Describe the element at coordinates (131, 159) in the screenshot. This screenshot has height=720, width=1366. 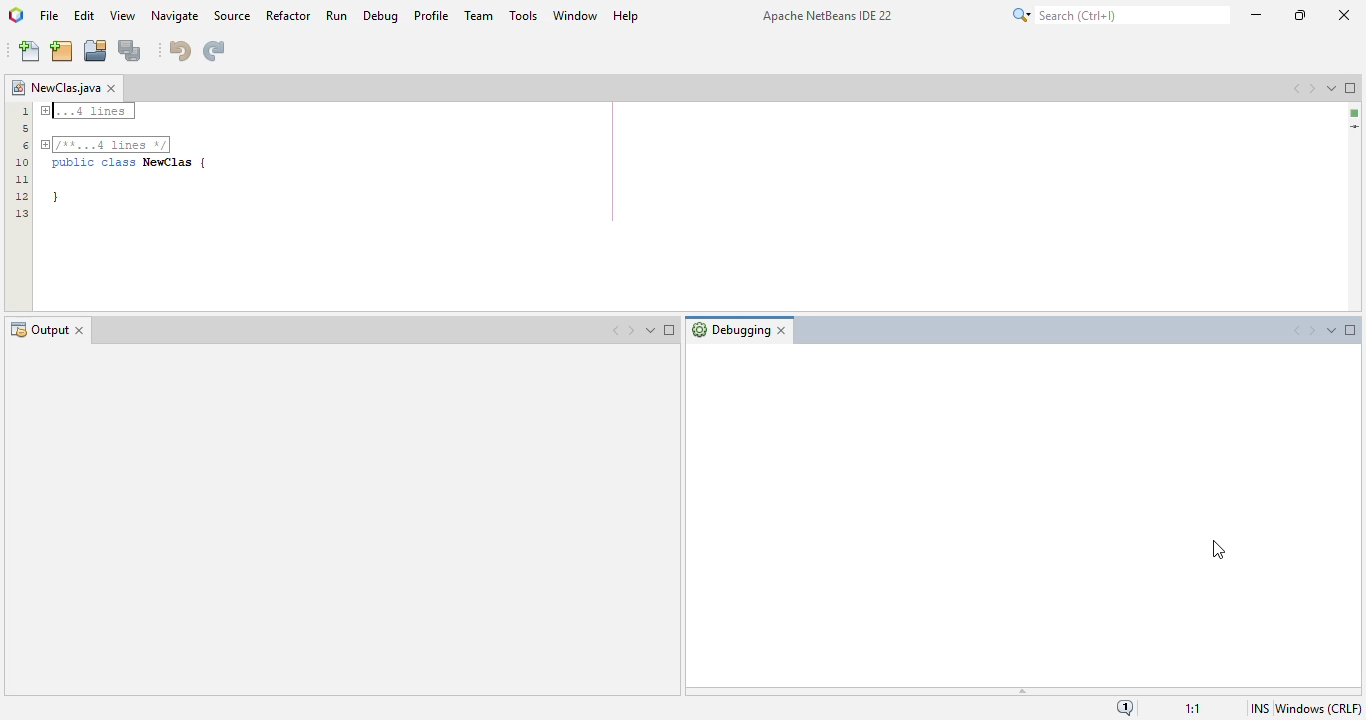
I see `public class NewClas |
}` at that location.